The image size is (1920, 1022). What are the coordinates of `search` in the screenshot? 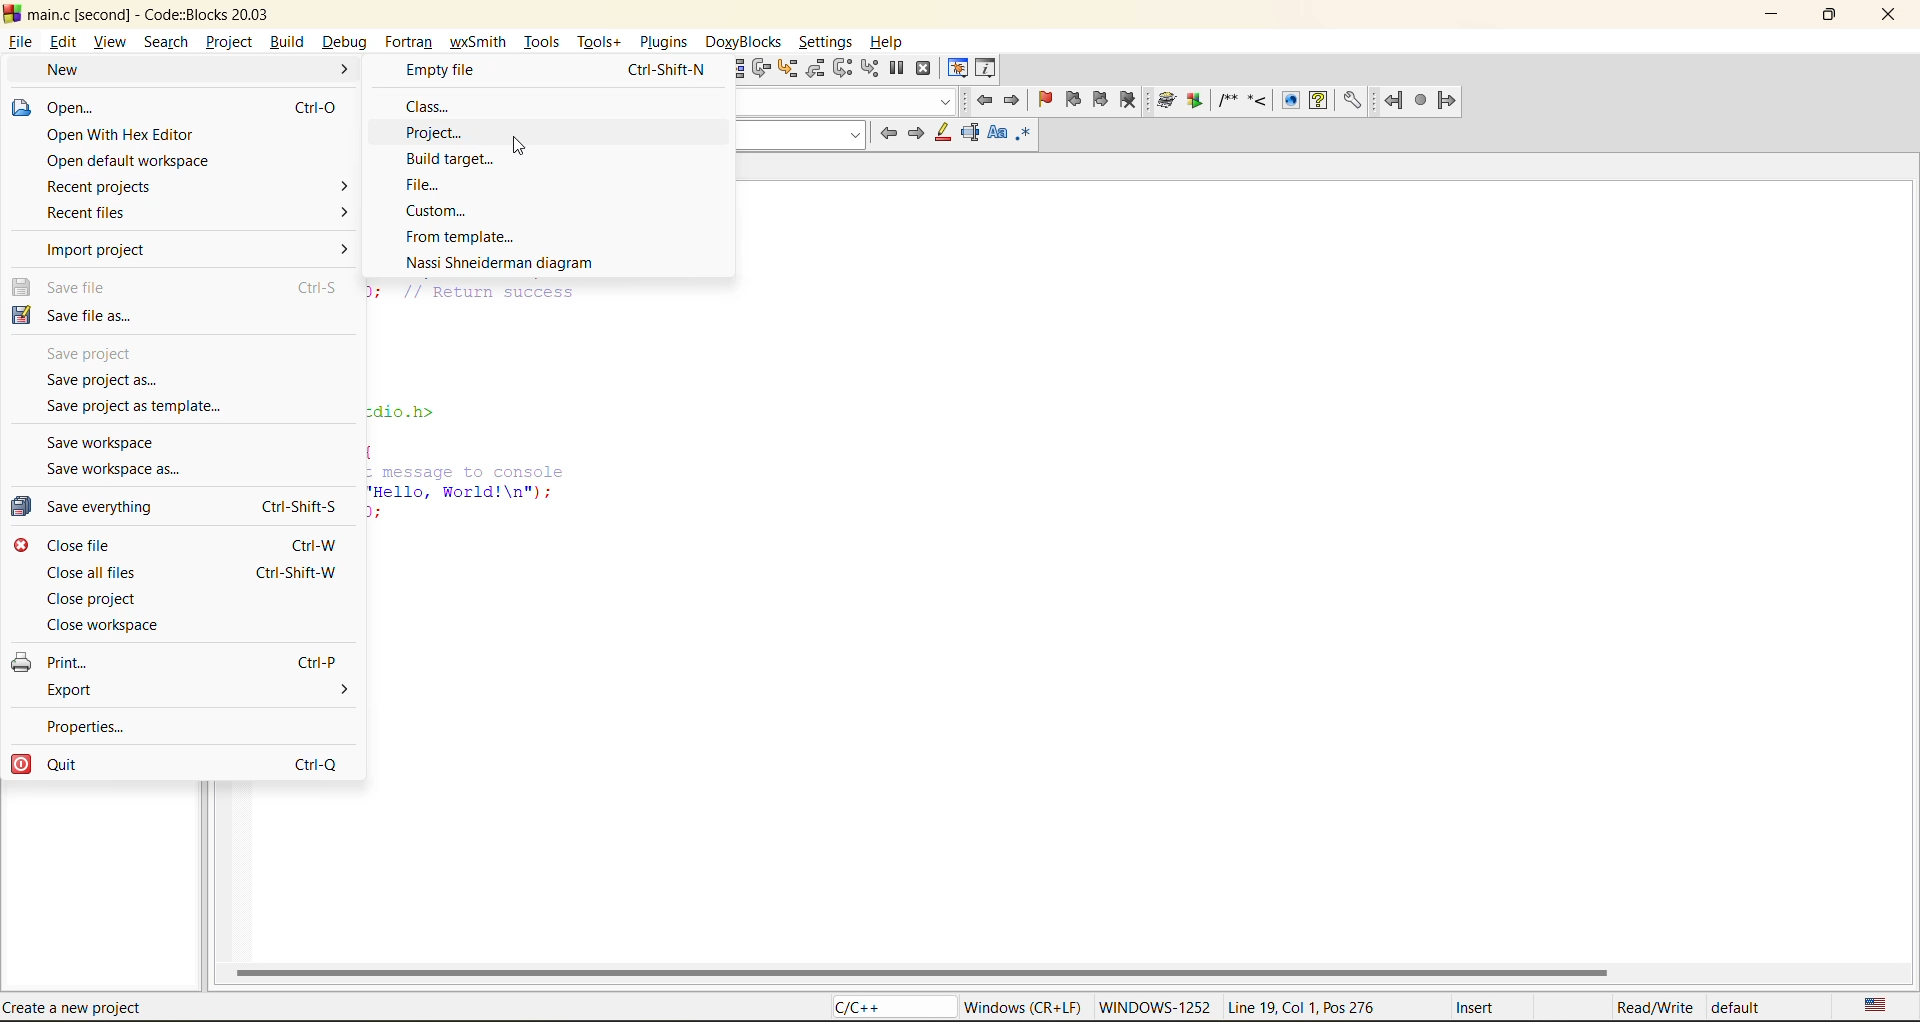 It's located at (163, 41).